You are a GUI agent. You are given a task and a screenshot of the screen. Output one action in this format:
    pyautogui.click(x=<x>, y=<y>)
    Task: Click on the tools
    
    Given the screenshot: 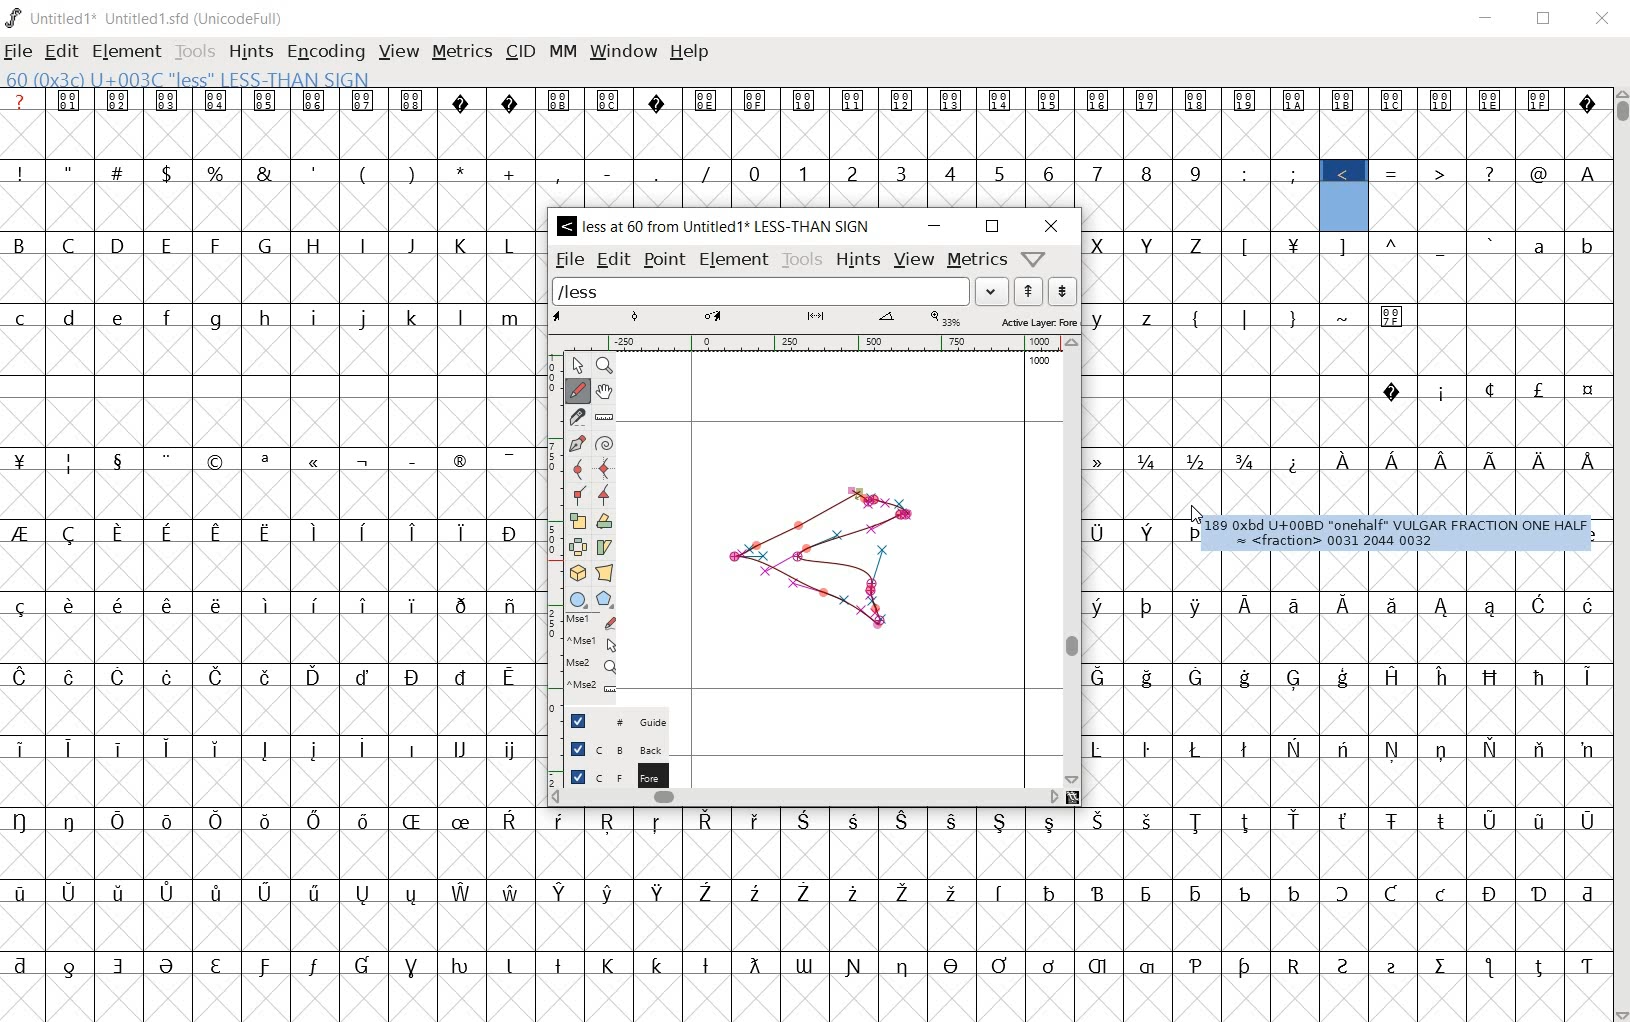 What is the action you would take?
    pyautogui.click(x=802, y=261)
    